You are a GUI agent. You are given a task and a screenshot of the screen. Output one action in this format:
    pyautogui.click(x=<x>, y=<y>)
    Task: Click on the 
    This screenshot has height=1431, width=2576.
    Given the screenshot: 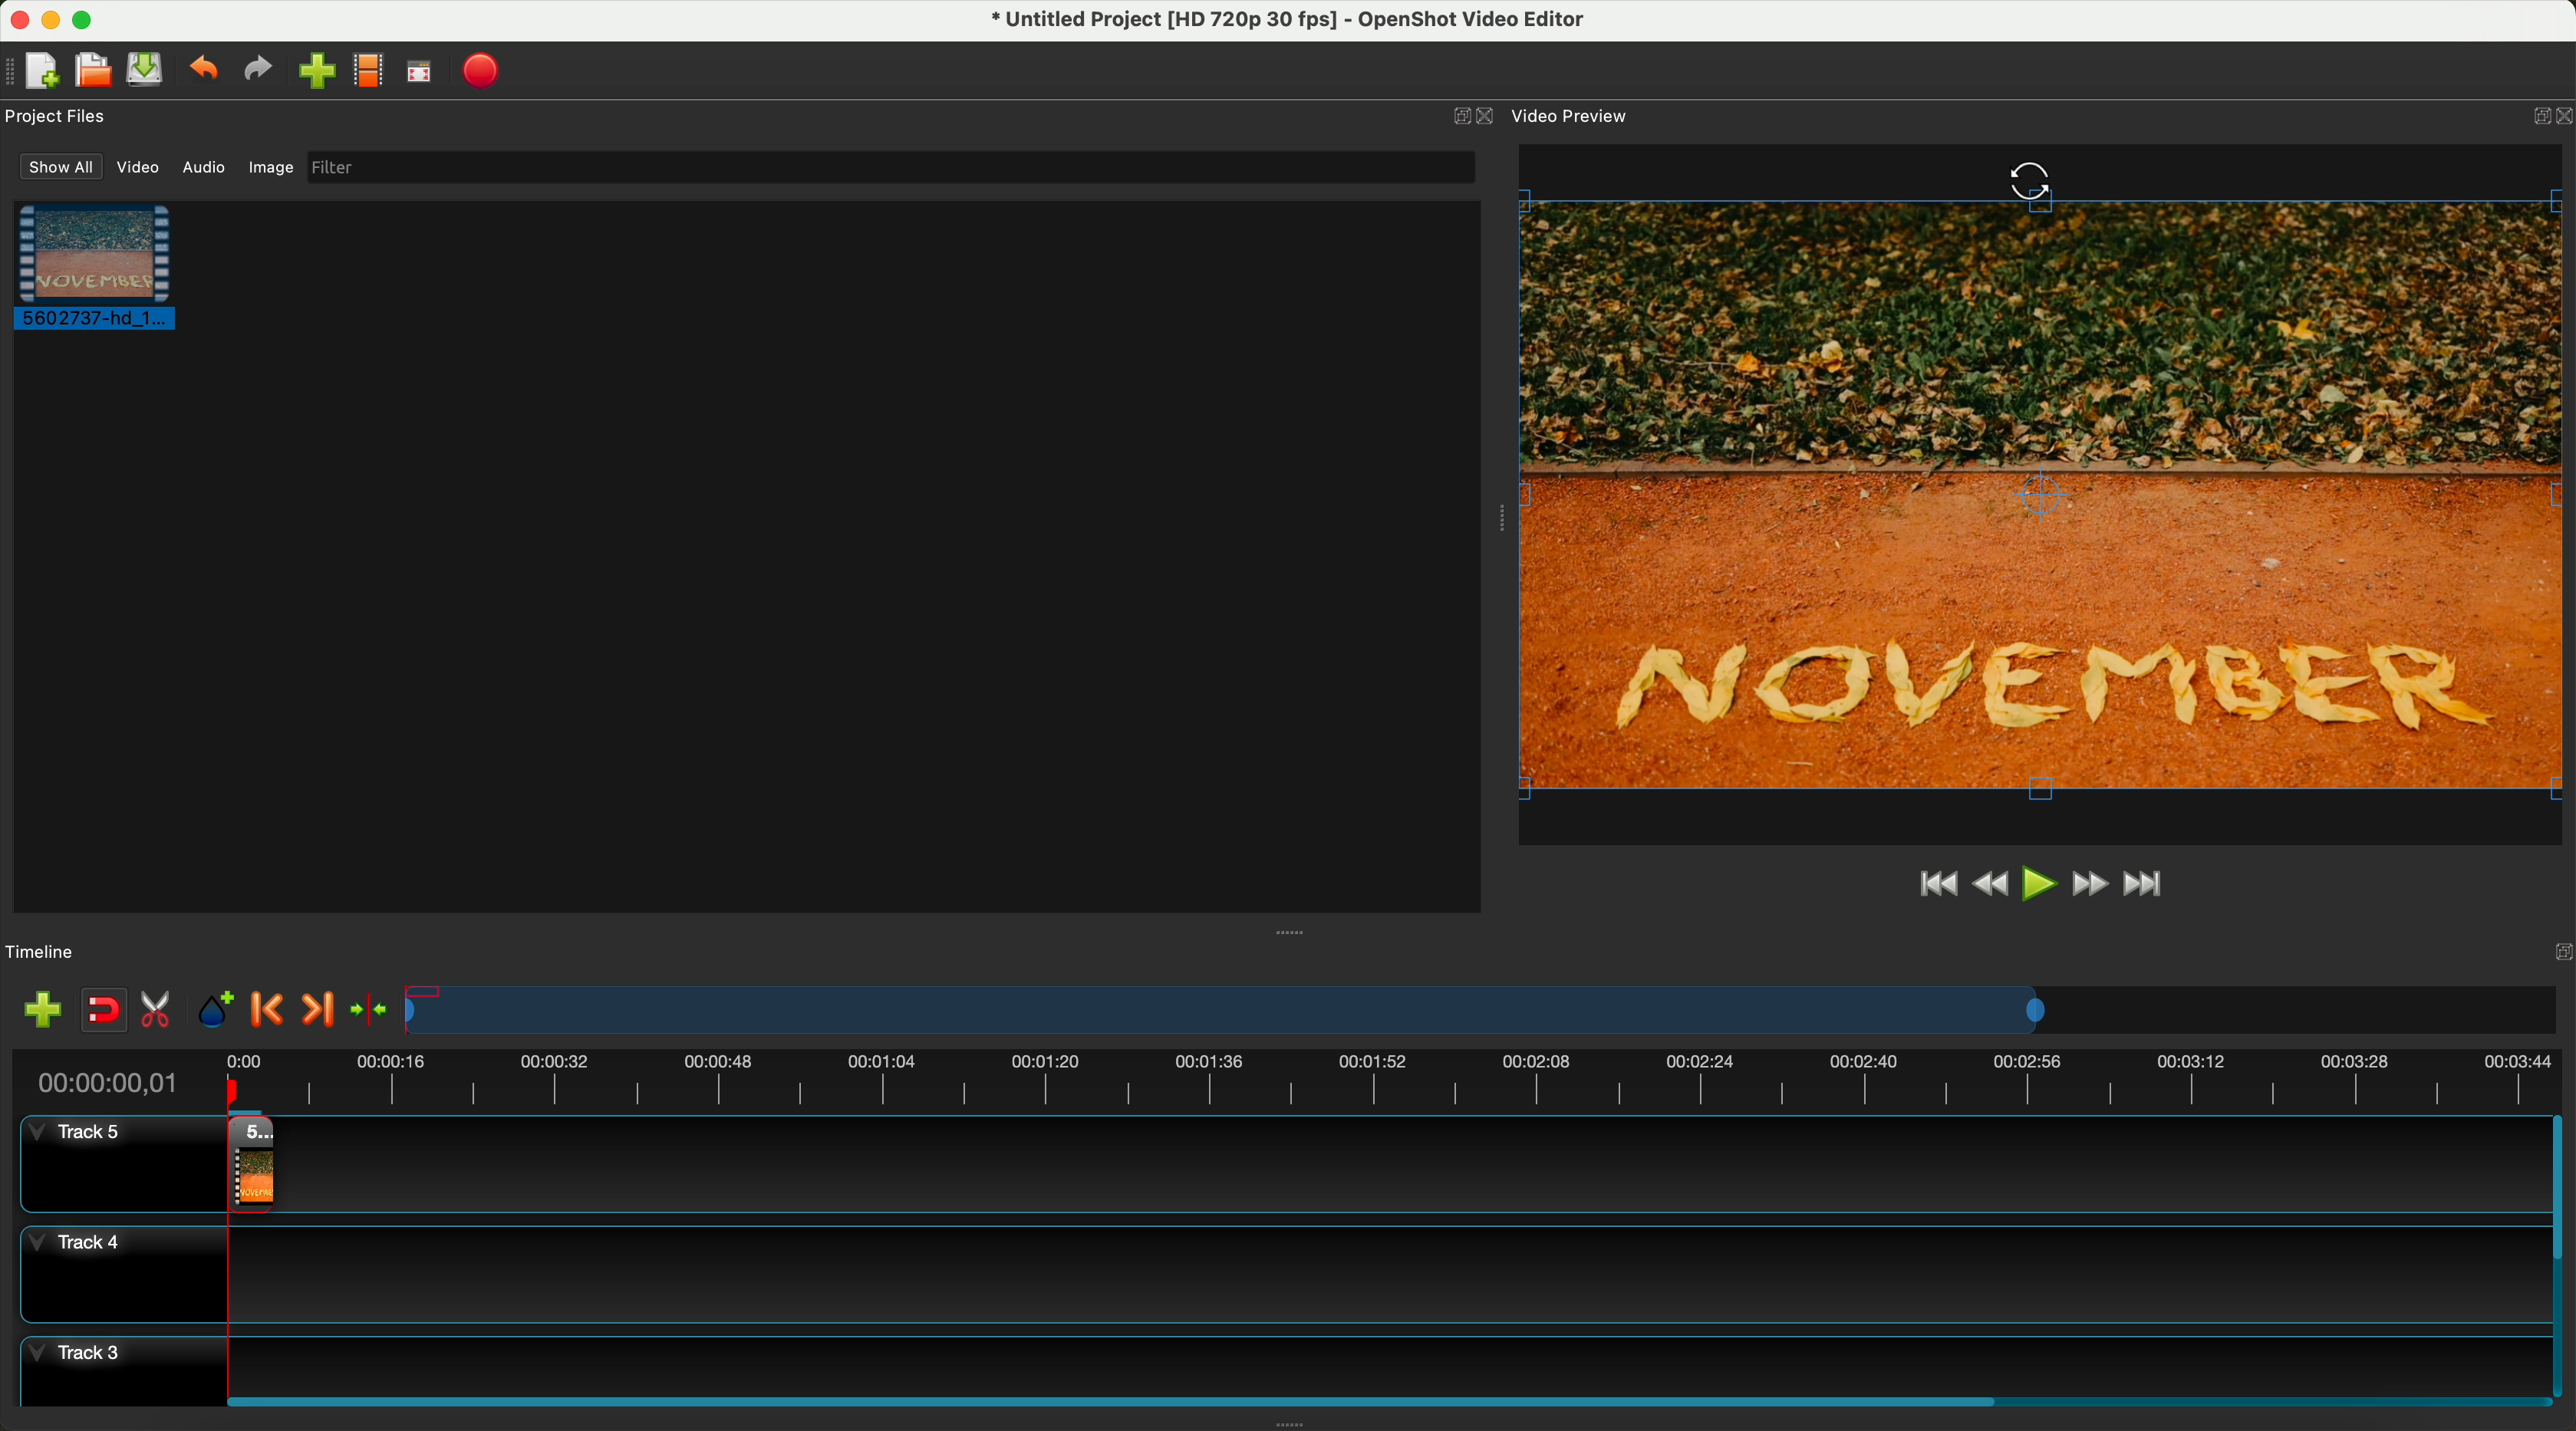 What is the action you would take?
    pyautogui.click(x=2031, y=184)
    